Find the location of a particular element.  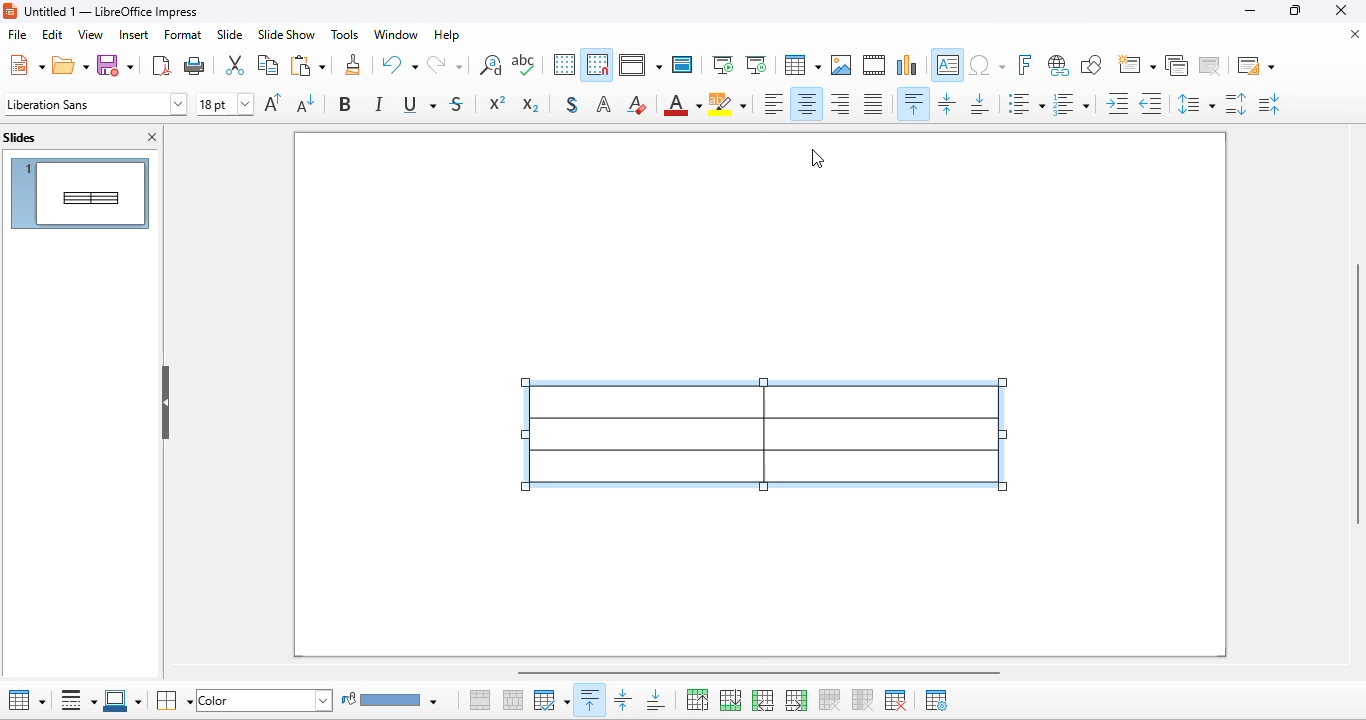

split cells is located at coordinates (513, 699).